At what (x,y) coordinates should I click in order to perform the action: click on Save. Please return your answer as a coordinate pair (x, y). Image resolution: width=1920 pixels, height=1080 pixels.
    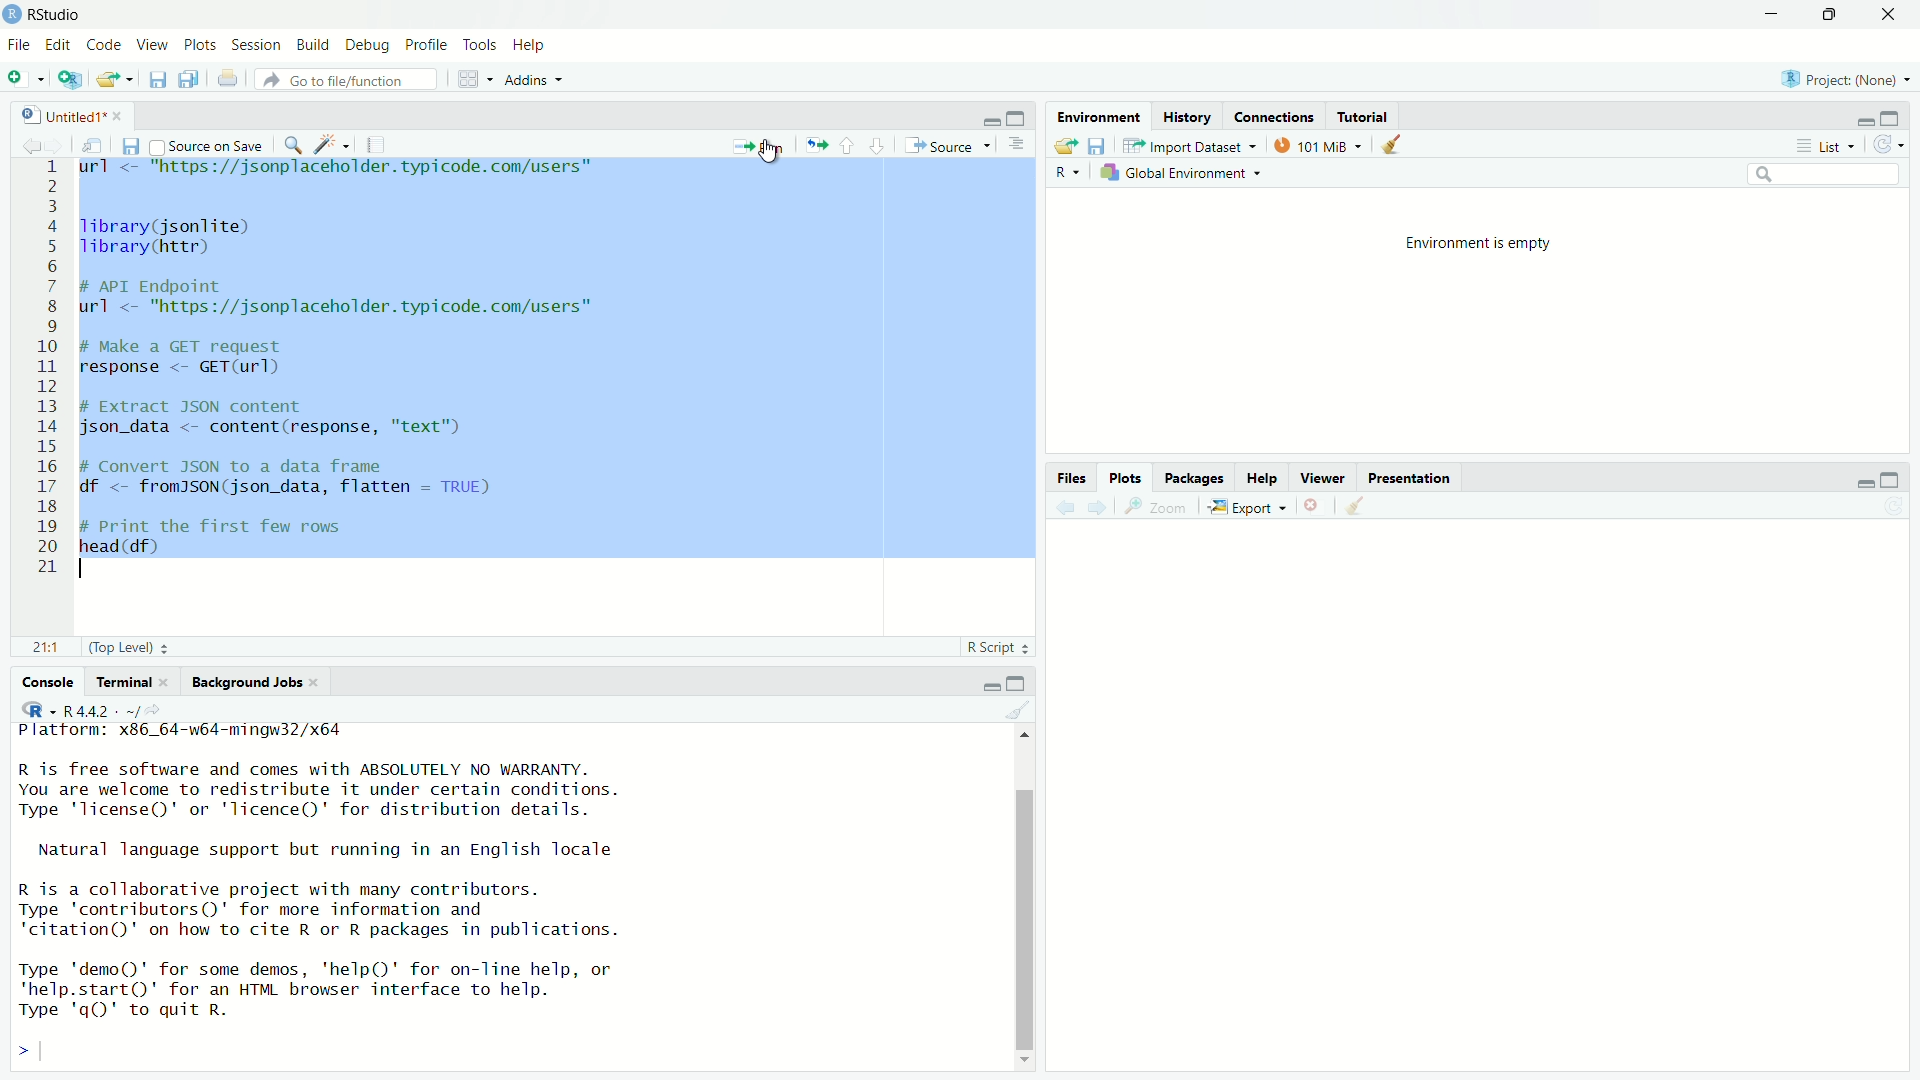
    Looking at the image, I should click on (129, 148).